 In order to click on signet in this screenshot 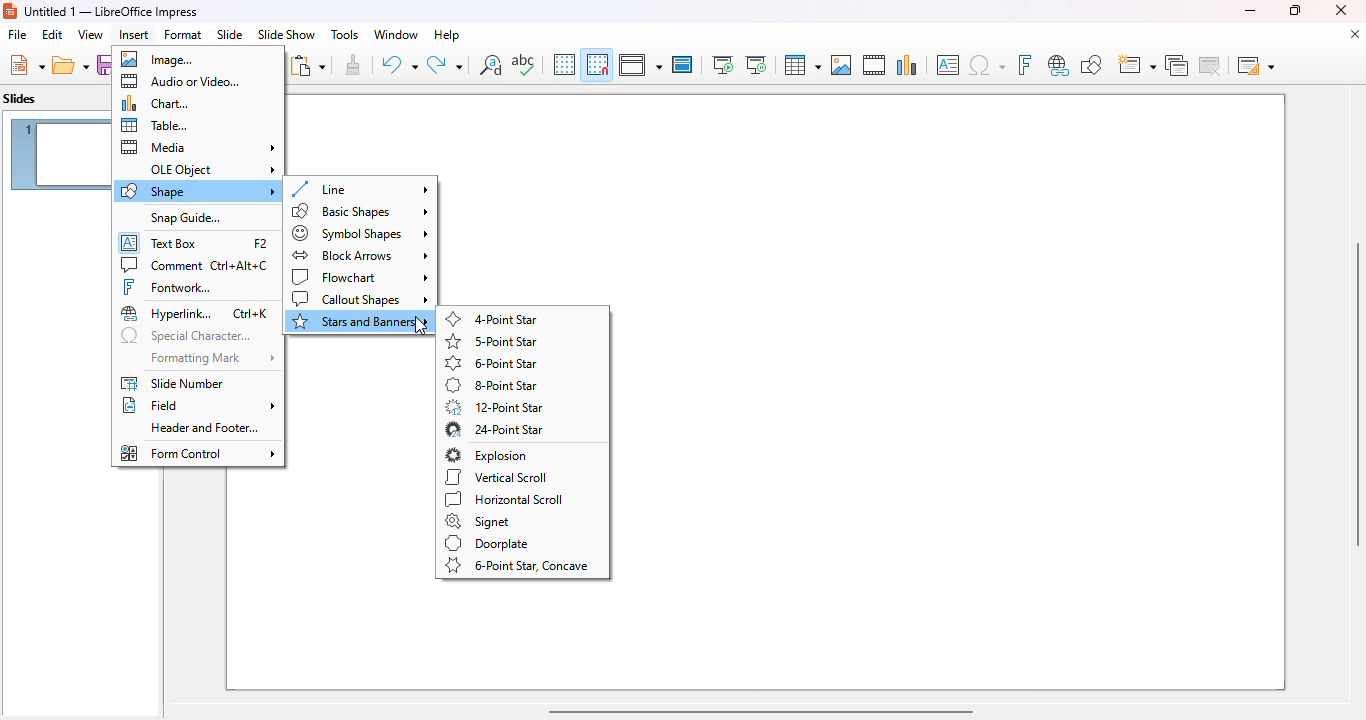, I will do `click(477, 521)`.